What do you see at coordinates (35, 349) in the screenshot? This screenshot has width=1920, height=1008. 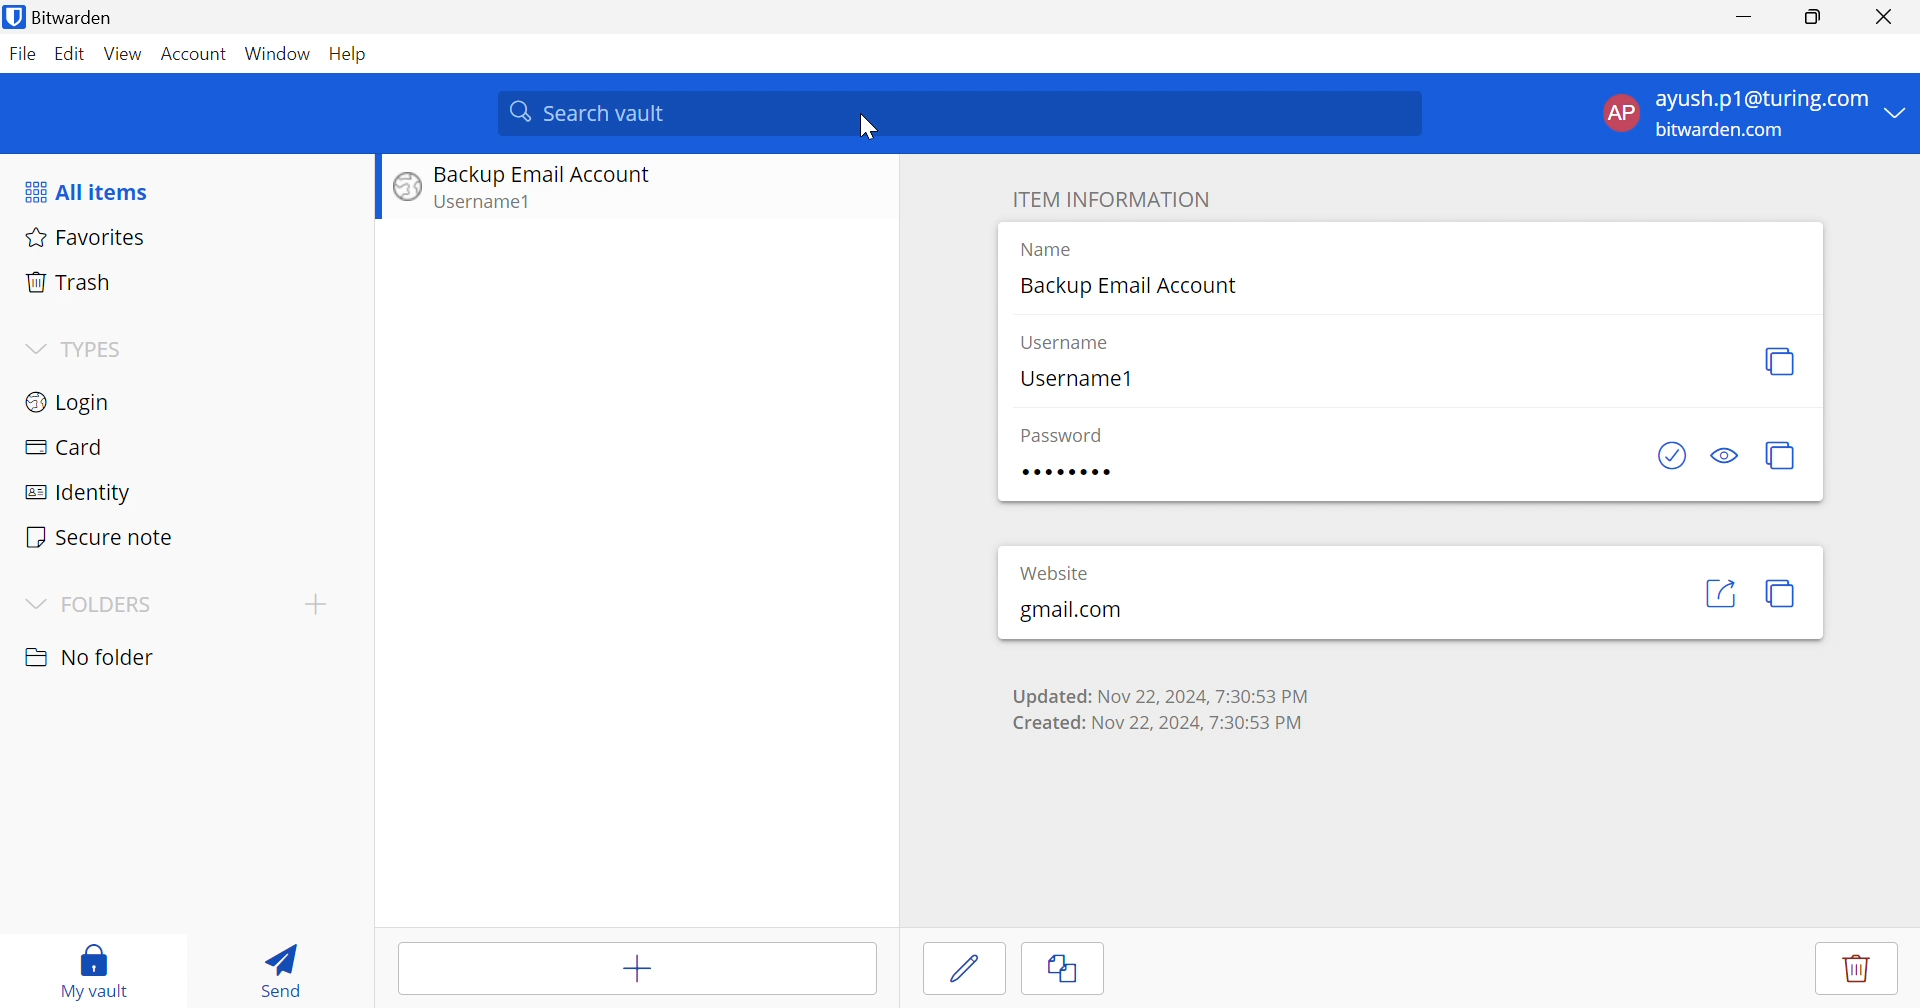 I see `Drop Down` at bounding box center [35, 349].